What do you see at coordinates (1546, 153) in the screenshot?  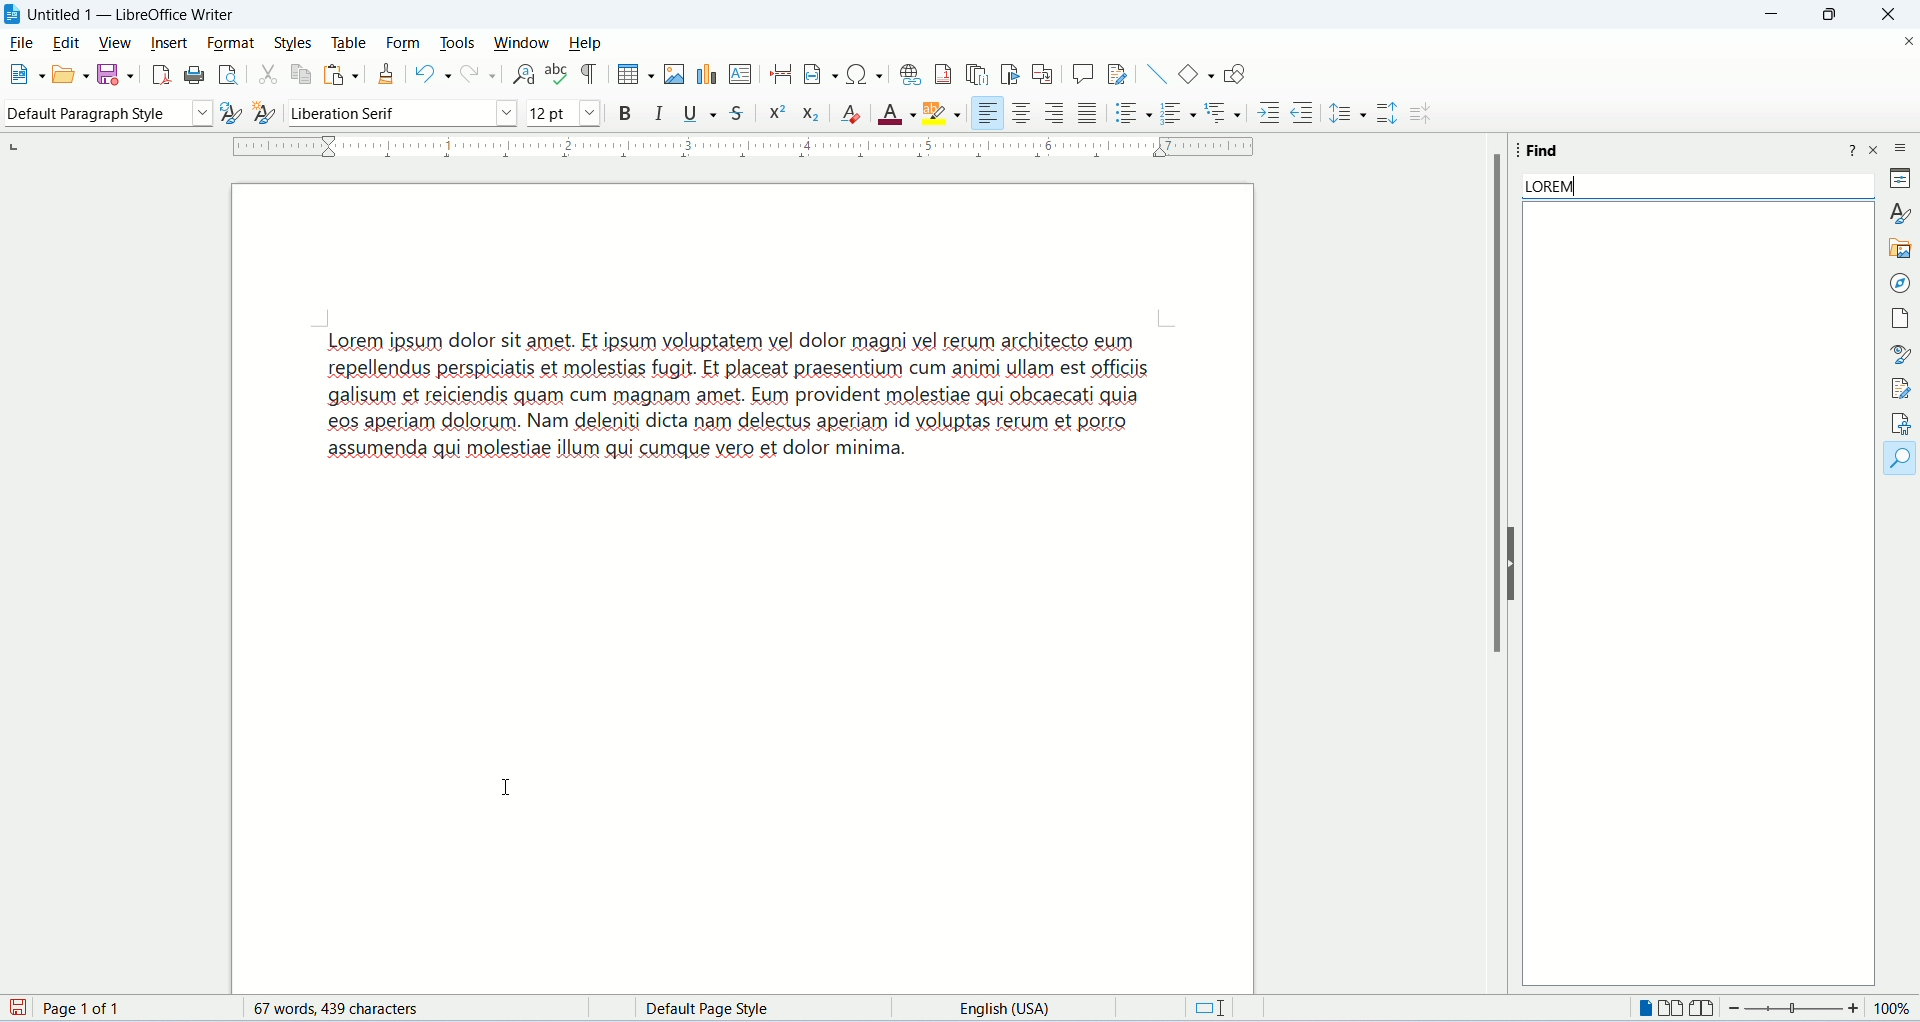 I see `find` at bounding box center [1546, 153].